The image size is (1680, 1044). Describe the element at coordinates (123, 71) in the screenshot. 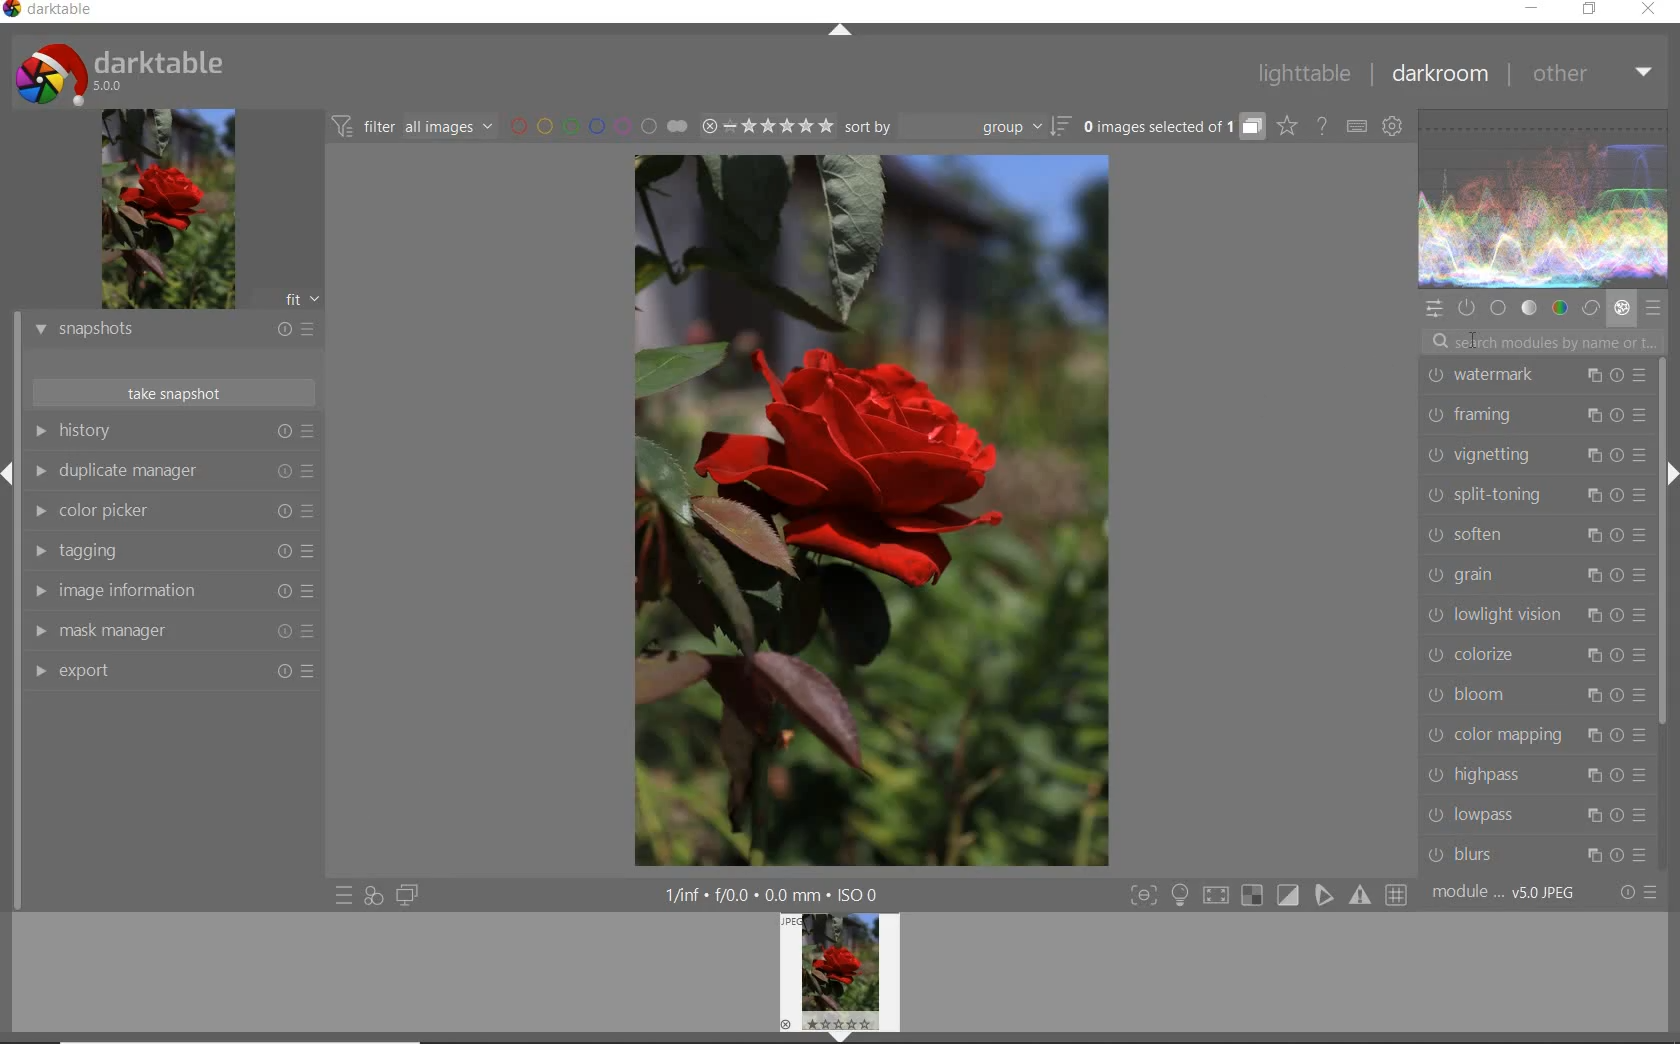

I see `system logo` at that location.